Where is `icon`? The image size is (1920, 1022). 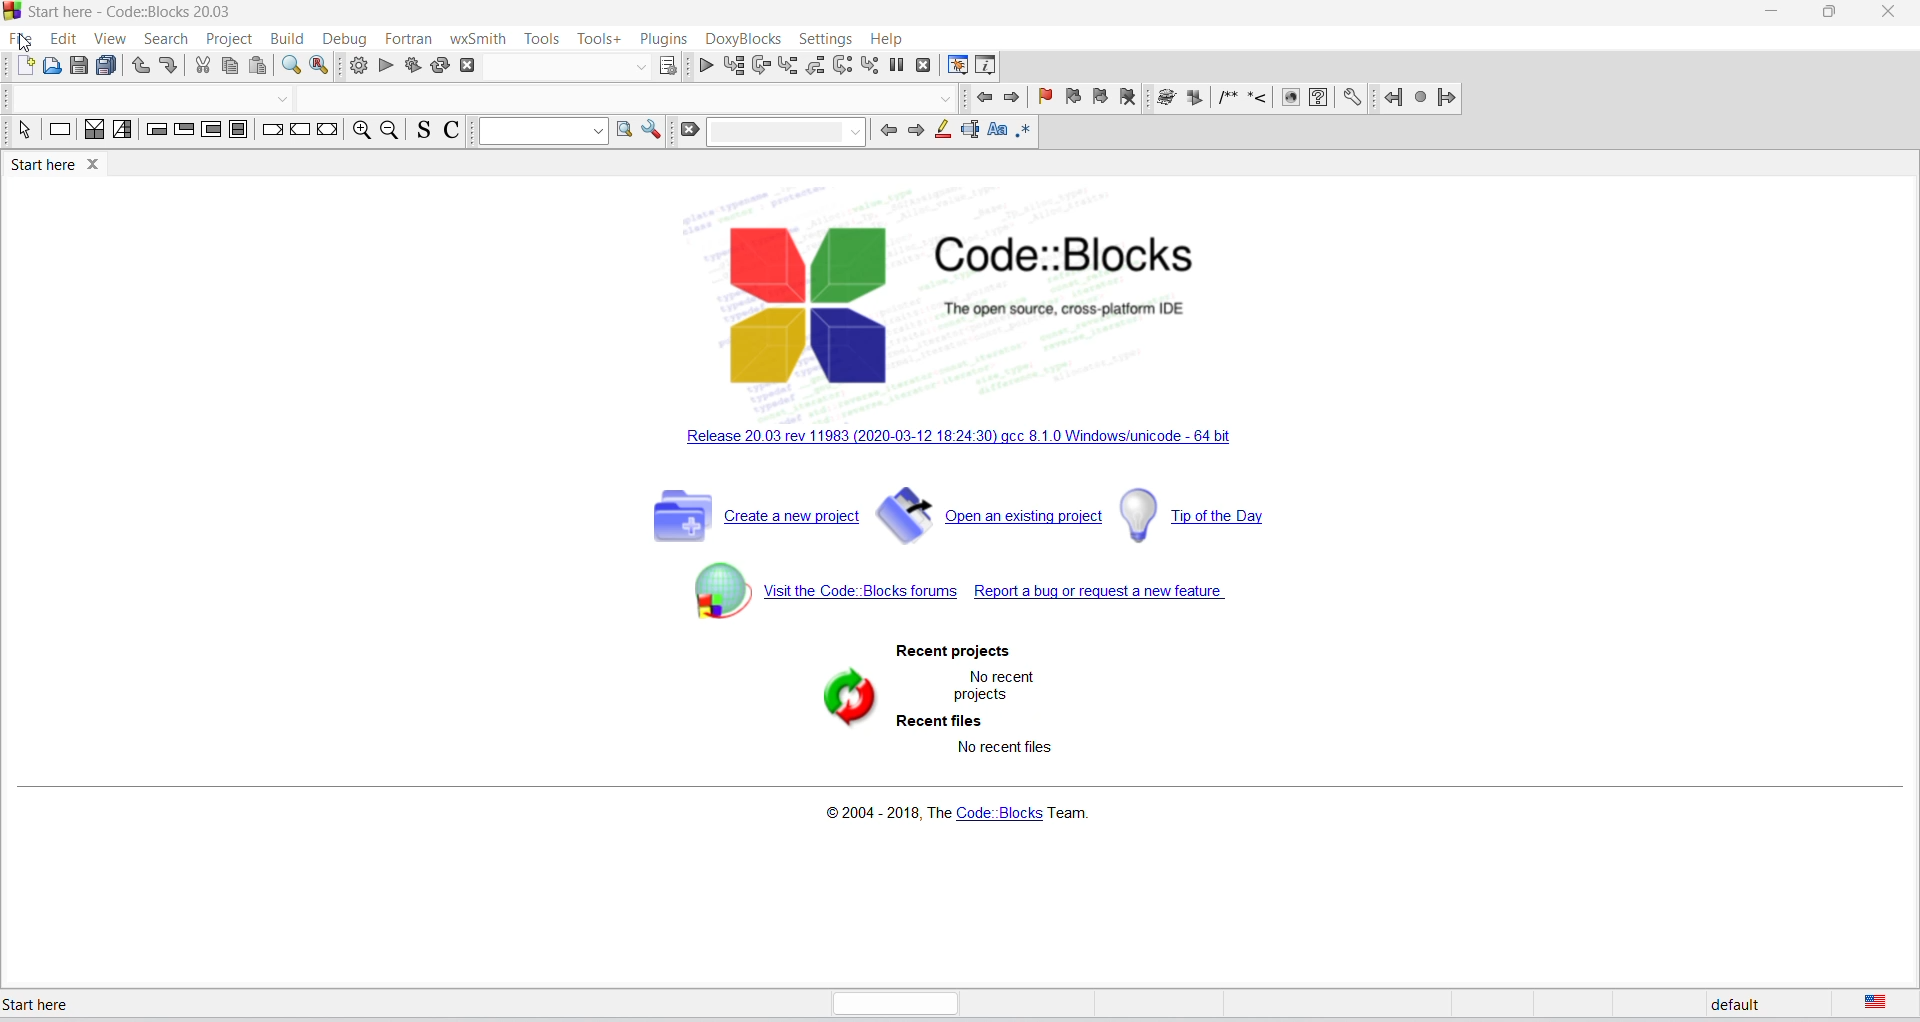
icon is located at coordinates (1227, 99).